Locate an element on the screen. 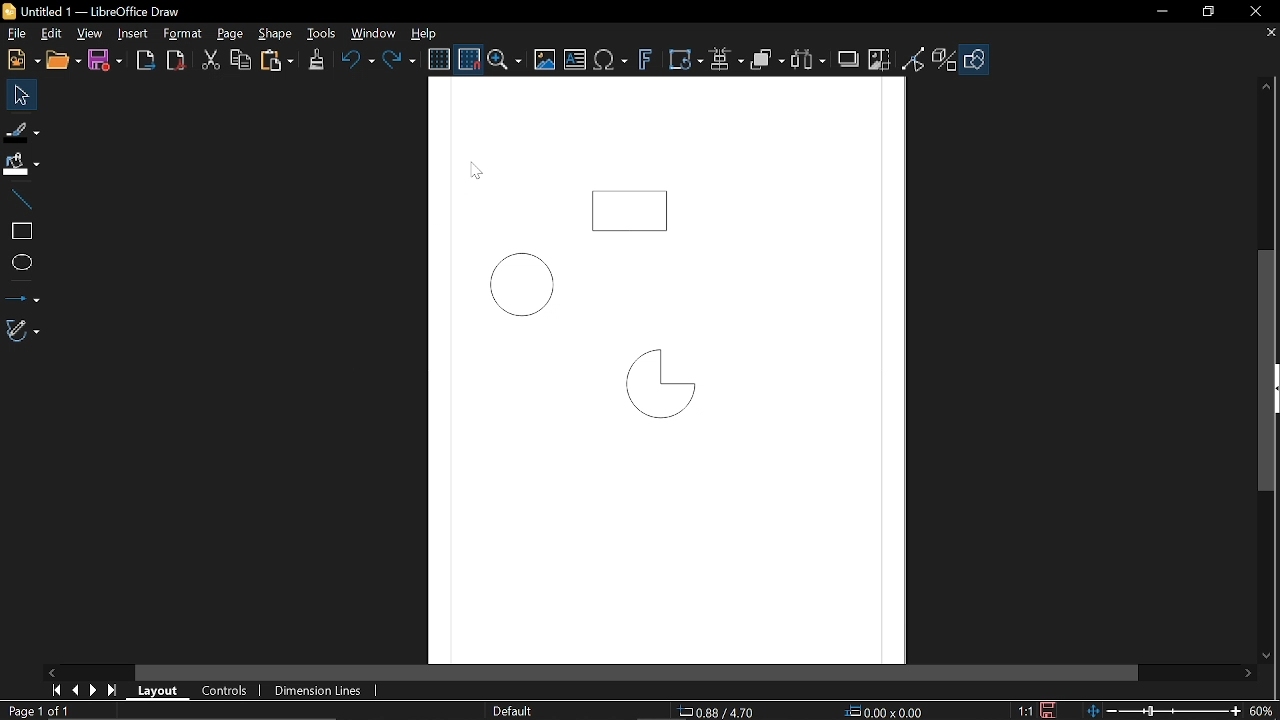 The height and width of the screenshot is (720, 1280). Align is located at coordinates (726, 60).